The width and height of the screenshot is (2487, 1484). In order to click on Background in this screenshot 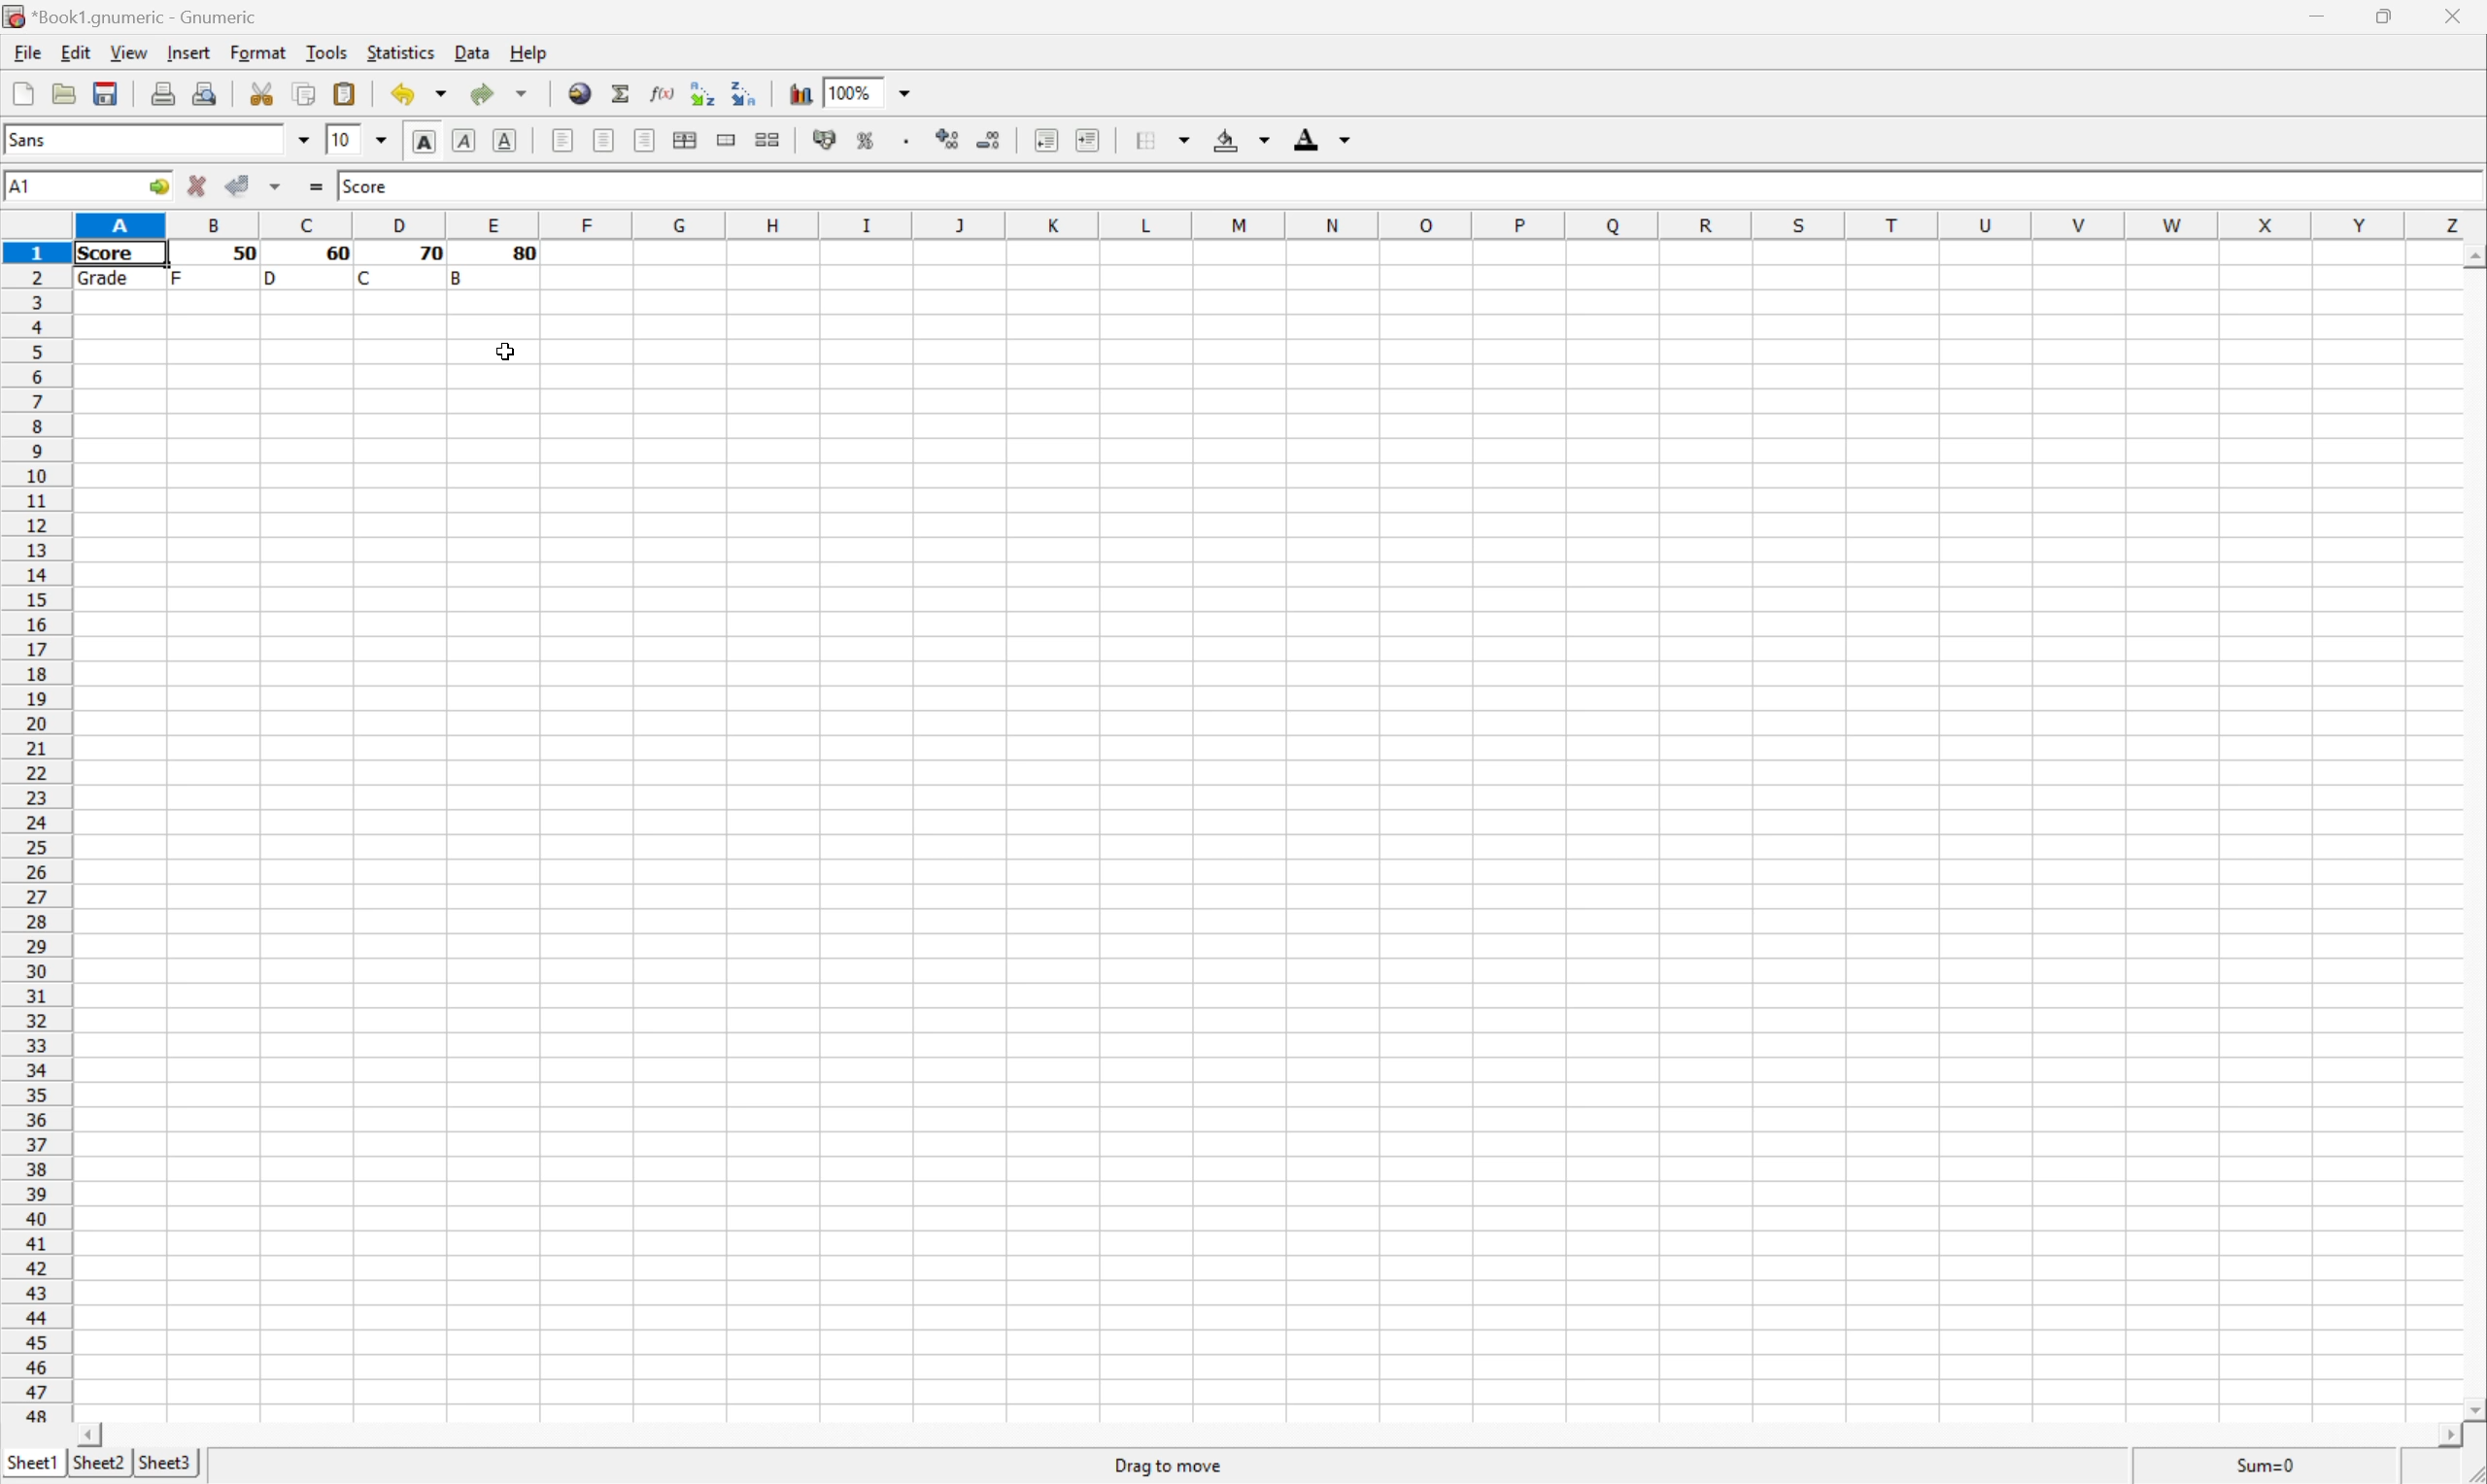, I will do `click(1247, 139)`.